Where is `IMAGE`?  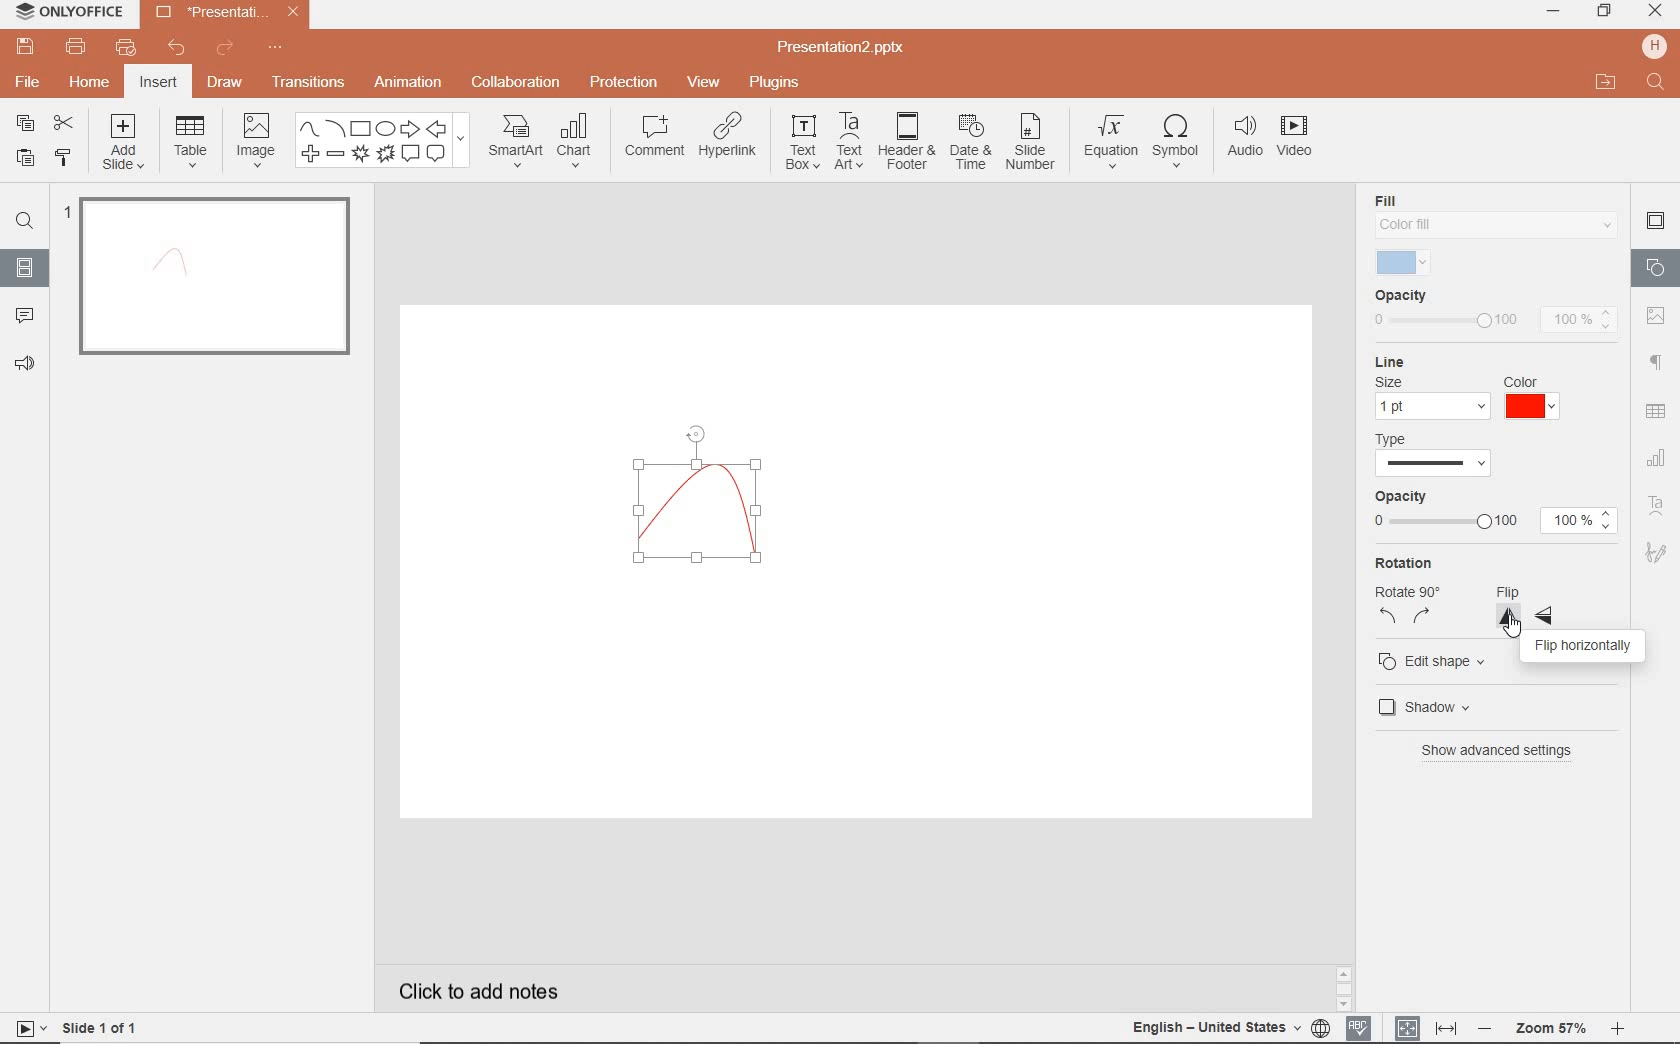 IMAGE is located at coordinates (256, 138).